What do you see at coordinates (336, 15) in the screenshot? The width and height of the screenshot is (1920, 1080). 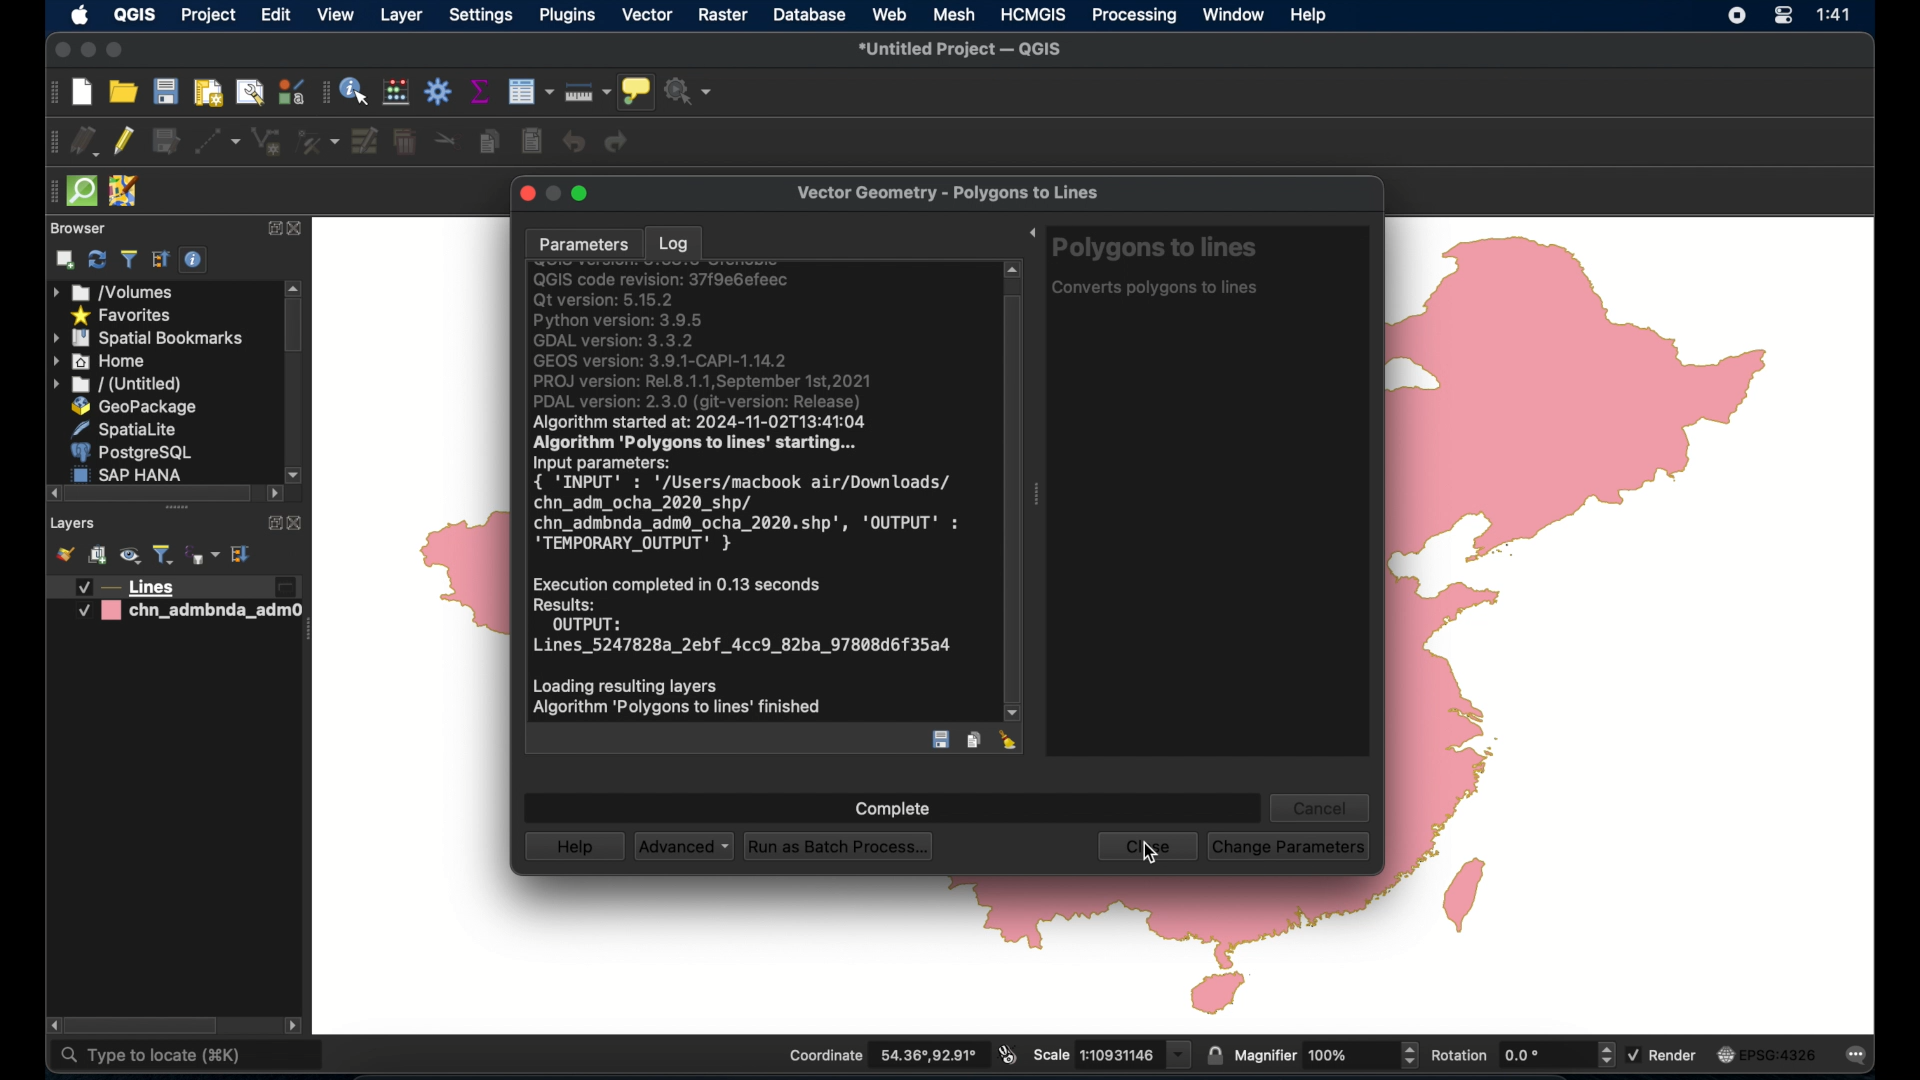 I see `view` at bounding box center [336, 15].